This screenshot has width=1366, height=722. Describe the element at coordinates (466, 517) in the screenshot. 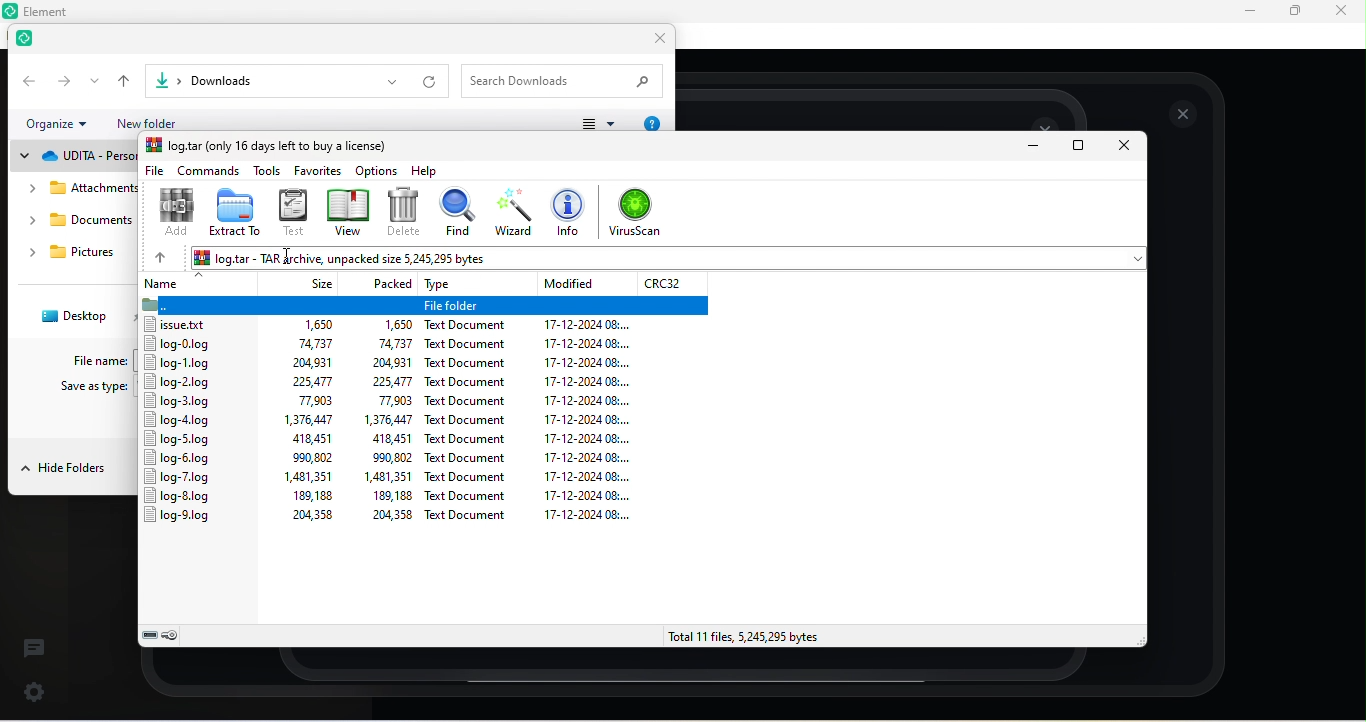

I see `Text Document` at that location.